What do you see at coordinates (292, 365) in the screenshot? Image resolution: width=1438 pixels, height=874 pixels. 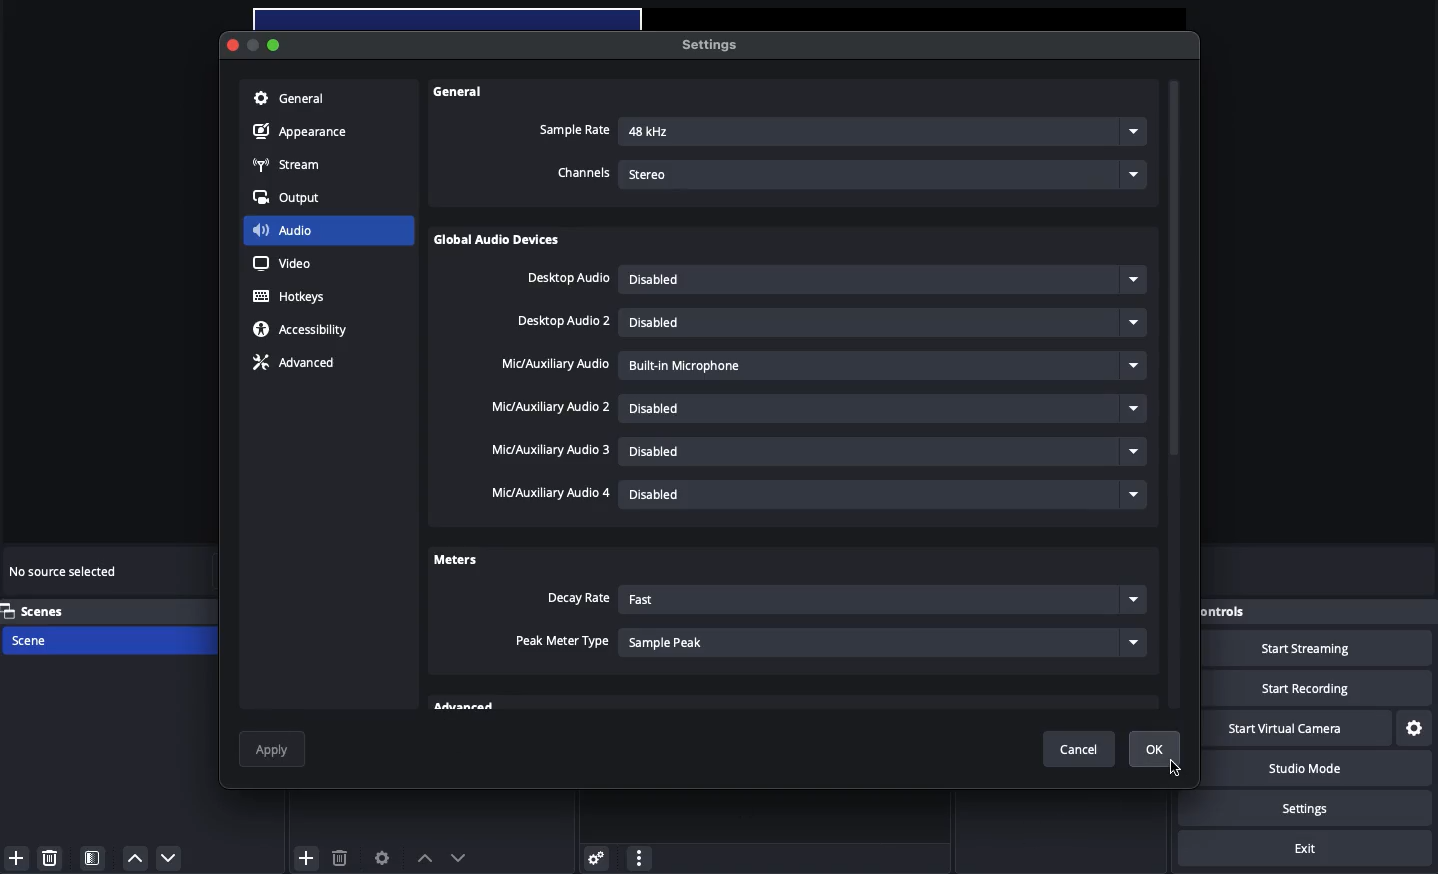 I see `Advanced` at bounding box center [292, 365].